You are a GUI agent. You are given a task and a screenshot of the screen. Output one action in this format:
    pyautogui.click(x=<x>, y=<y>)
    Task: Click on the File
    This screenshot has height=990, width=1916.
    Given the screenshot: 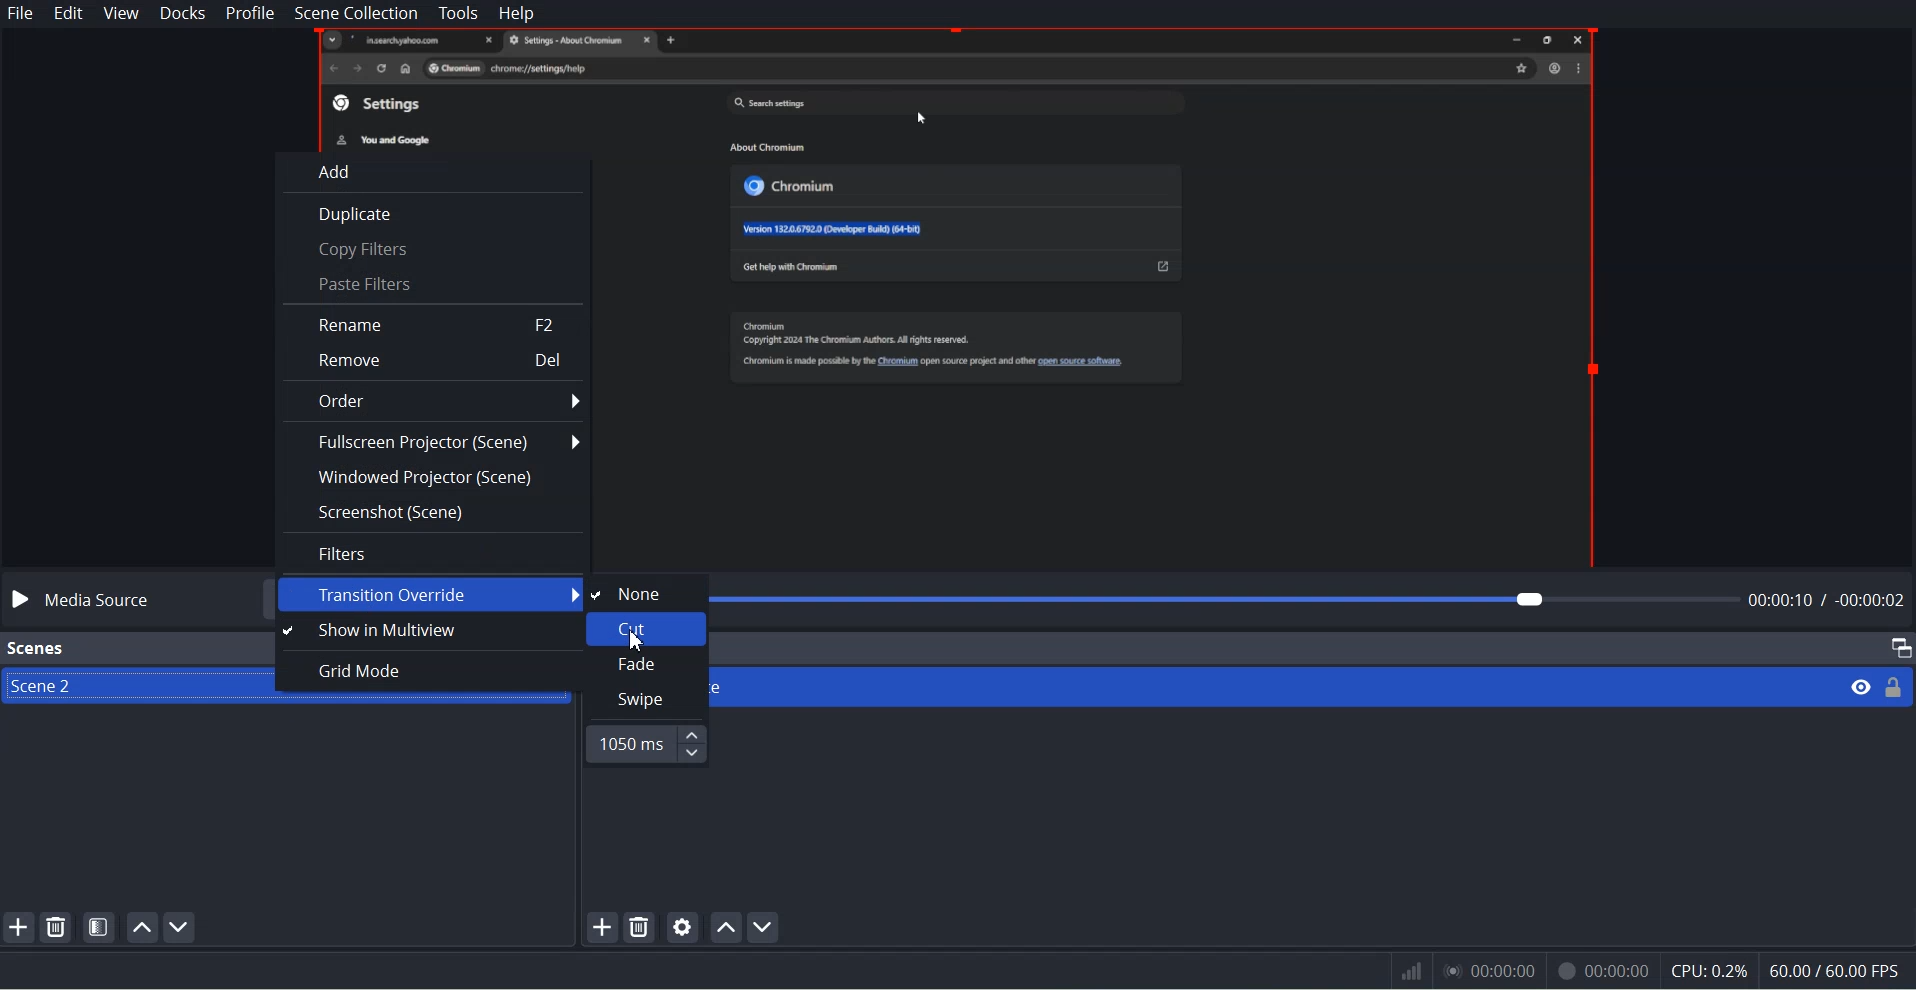 What is the action you would take?
    pyautogui.click(x=21, y=13)
    